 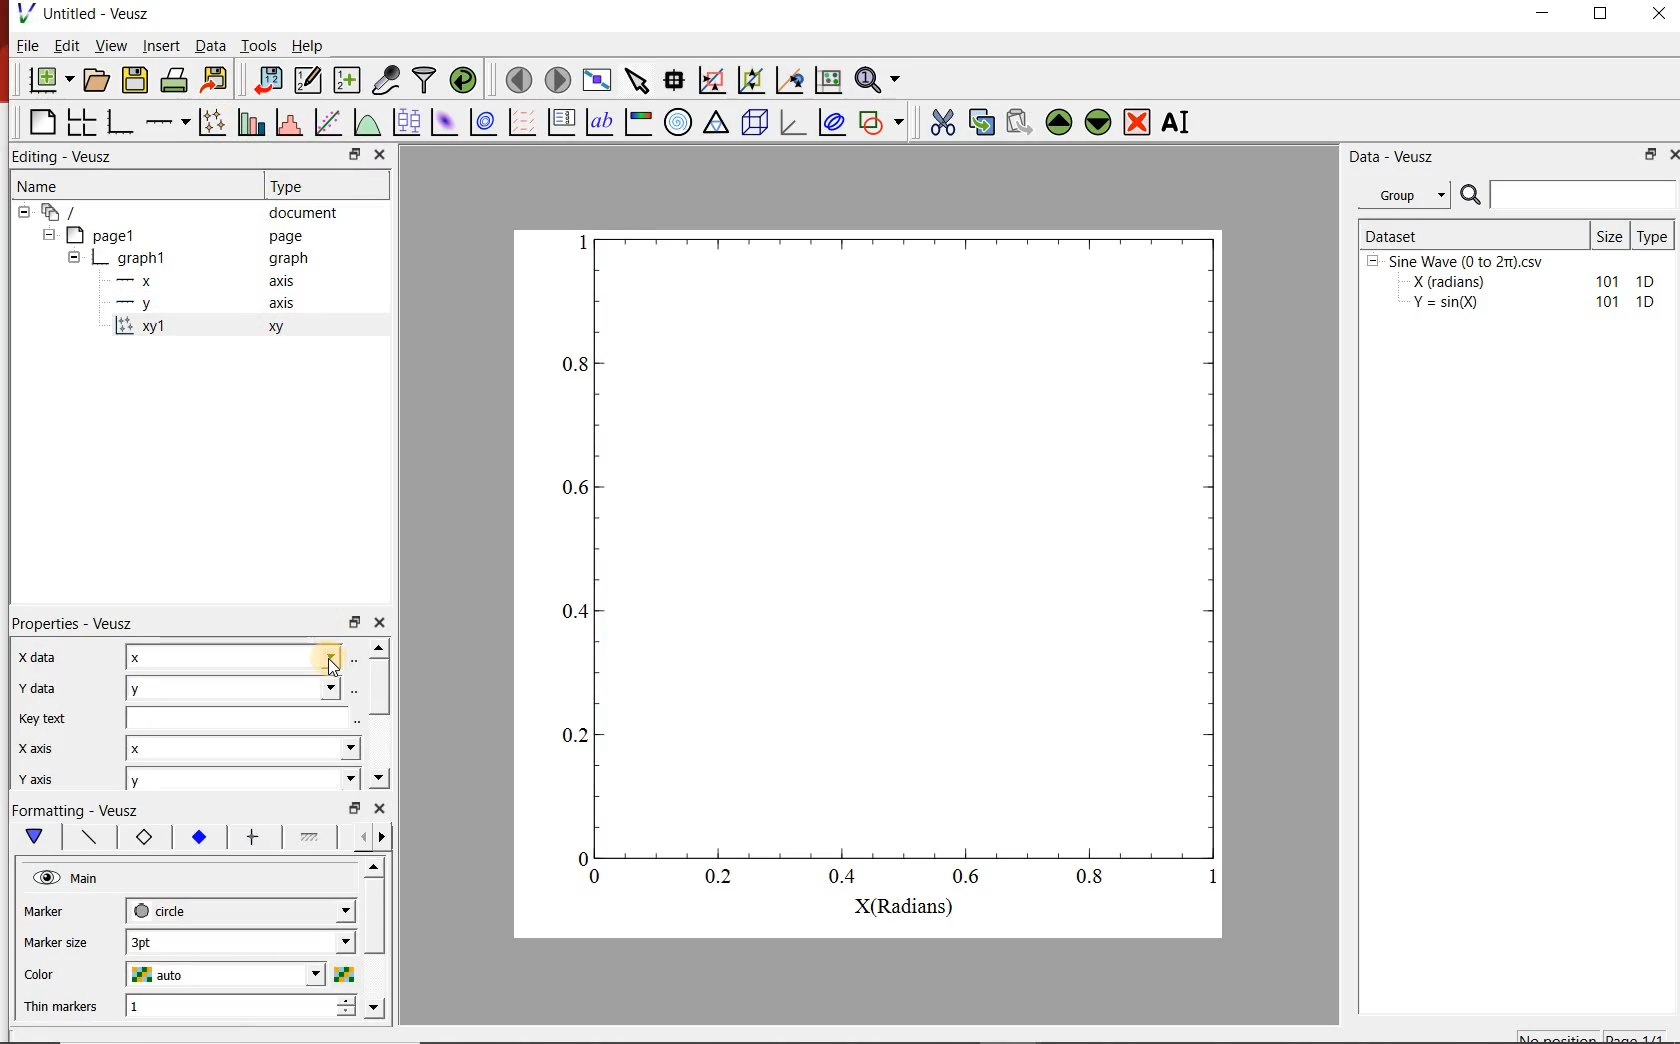 I want to click on Horizontal scrollbar, so click(x=377, y=936).